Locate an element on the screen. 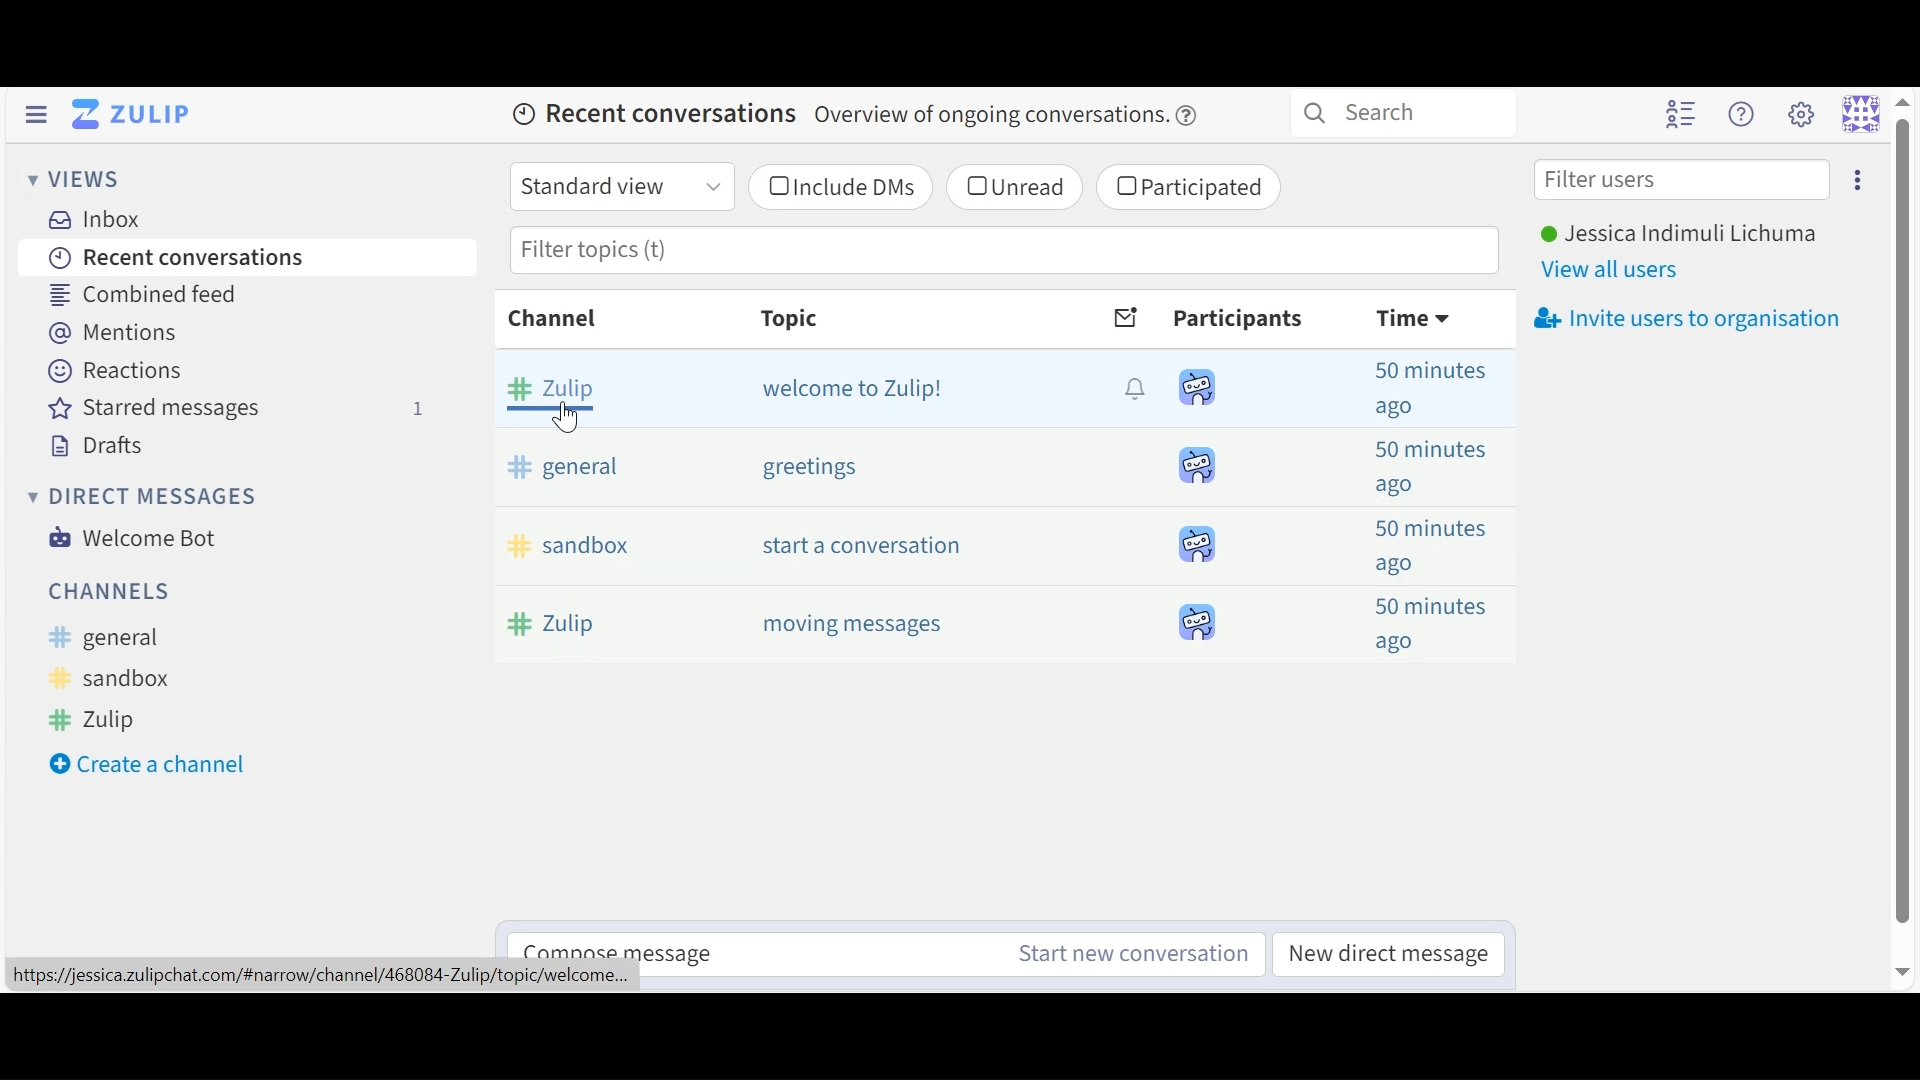 The width and height of the screenshot is (1920, 1080). (un)select unread is located at coordinates (1015, 185).